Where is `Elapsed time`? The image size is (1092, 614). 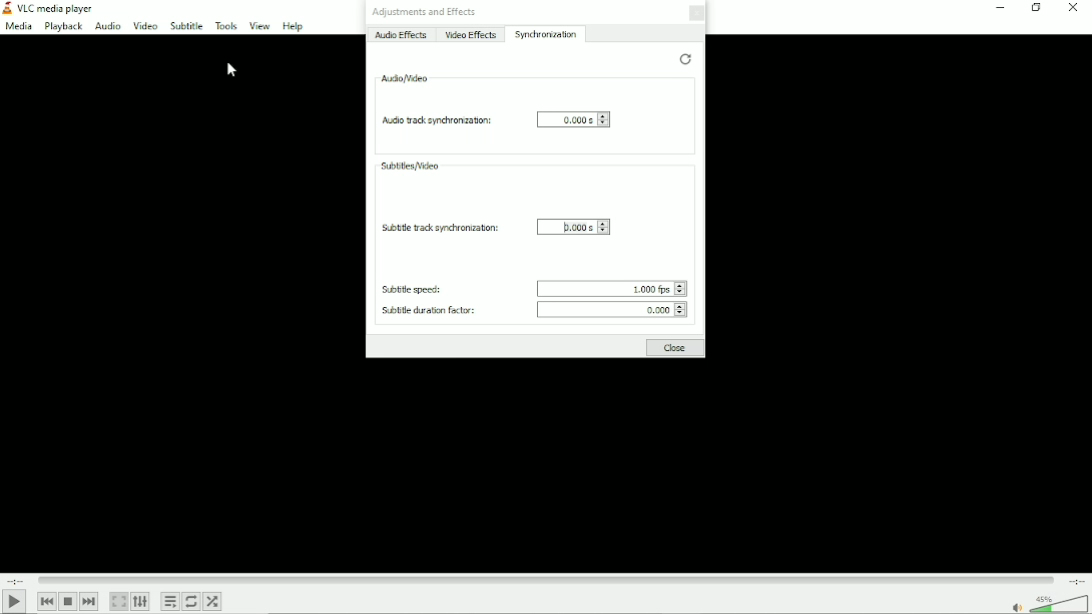 Elapsed time is located at coordinates (18, 580).